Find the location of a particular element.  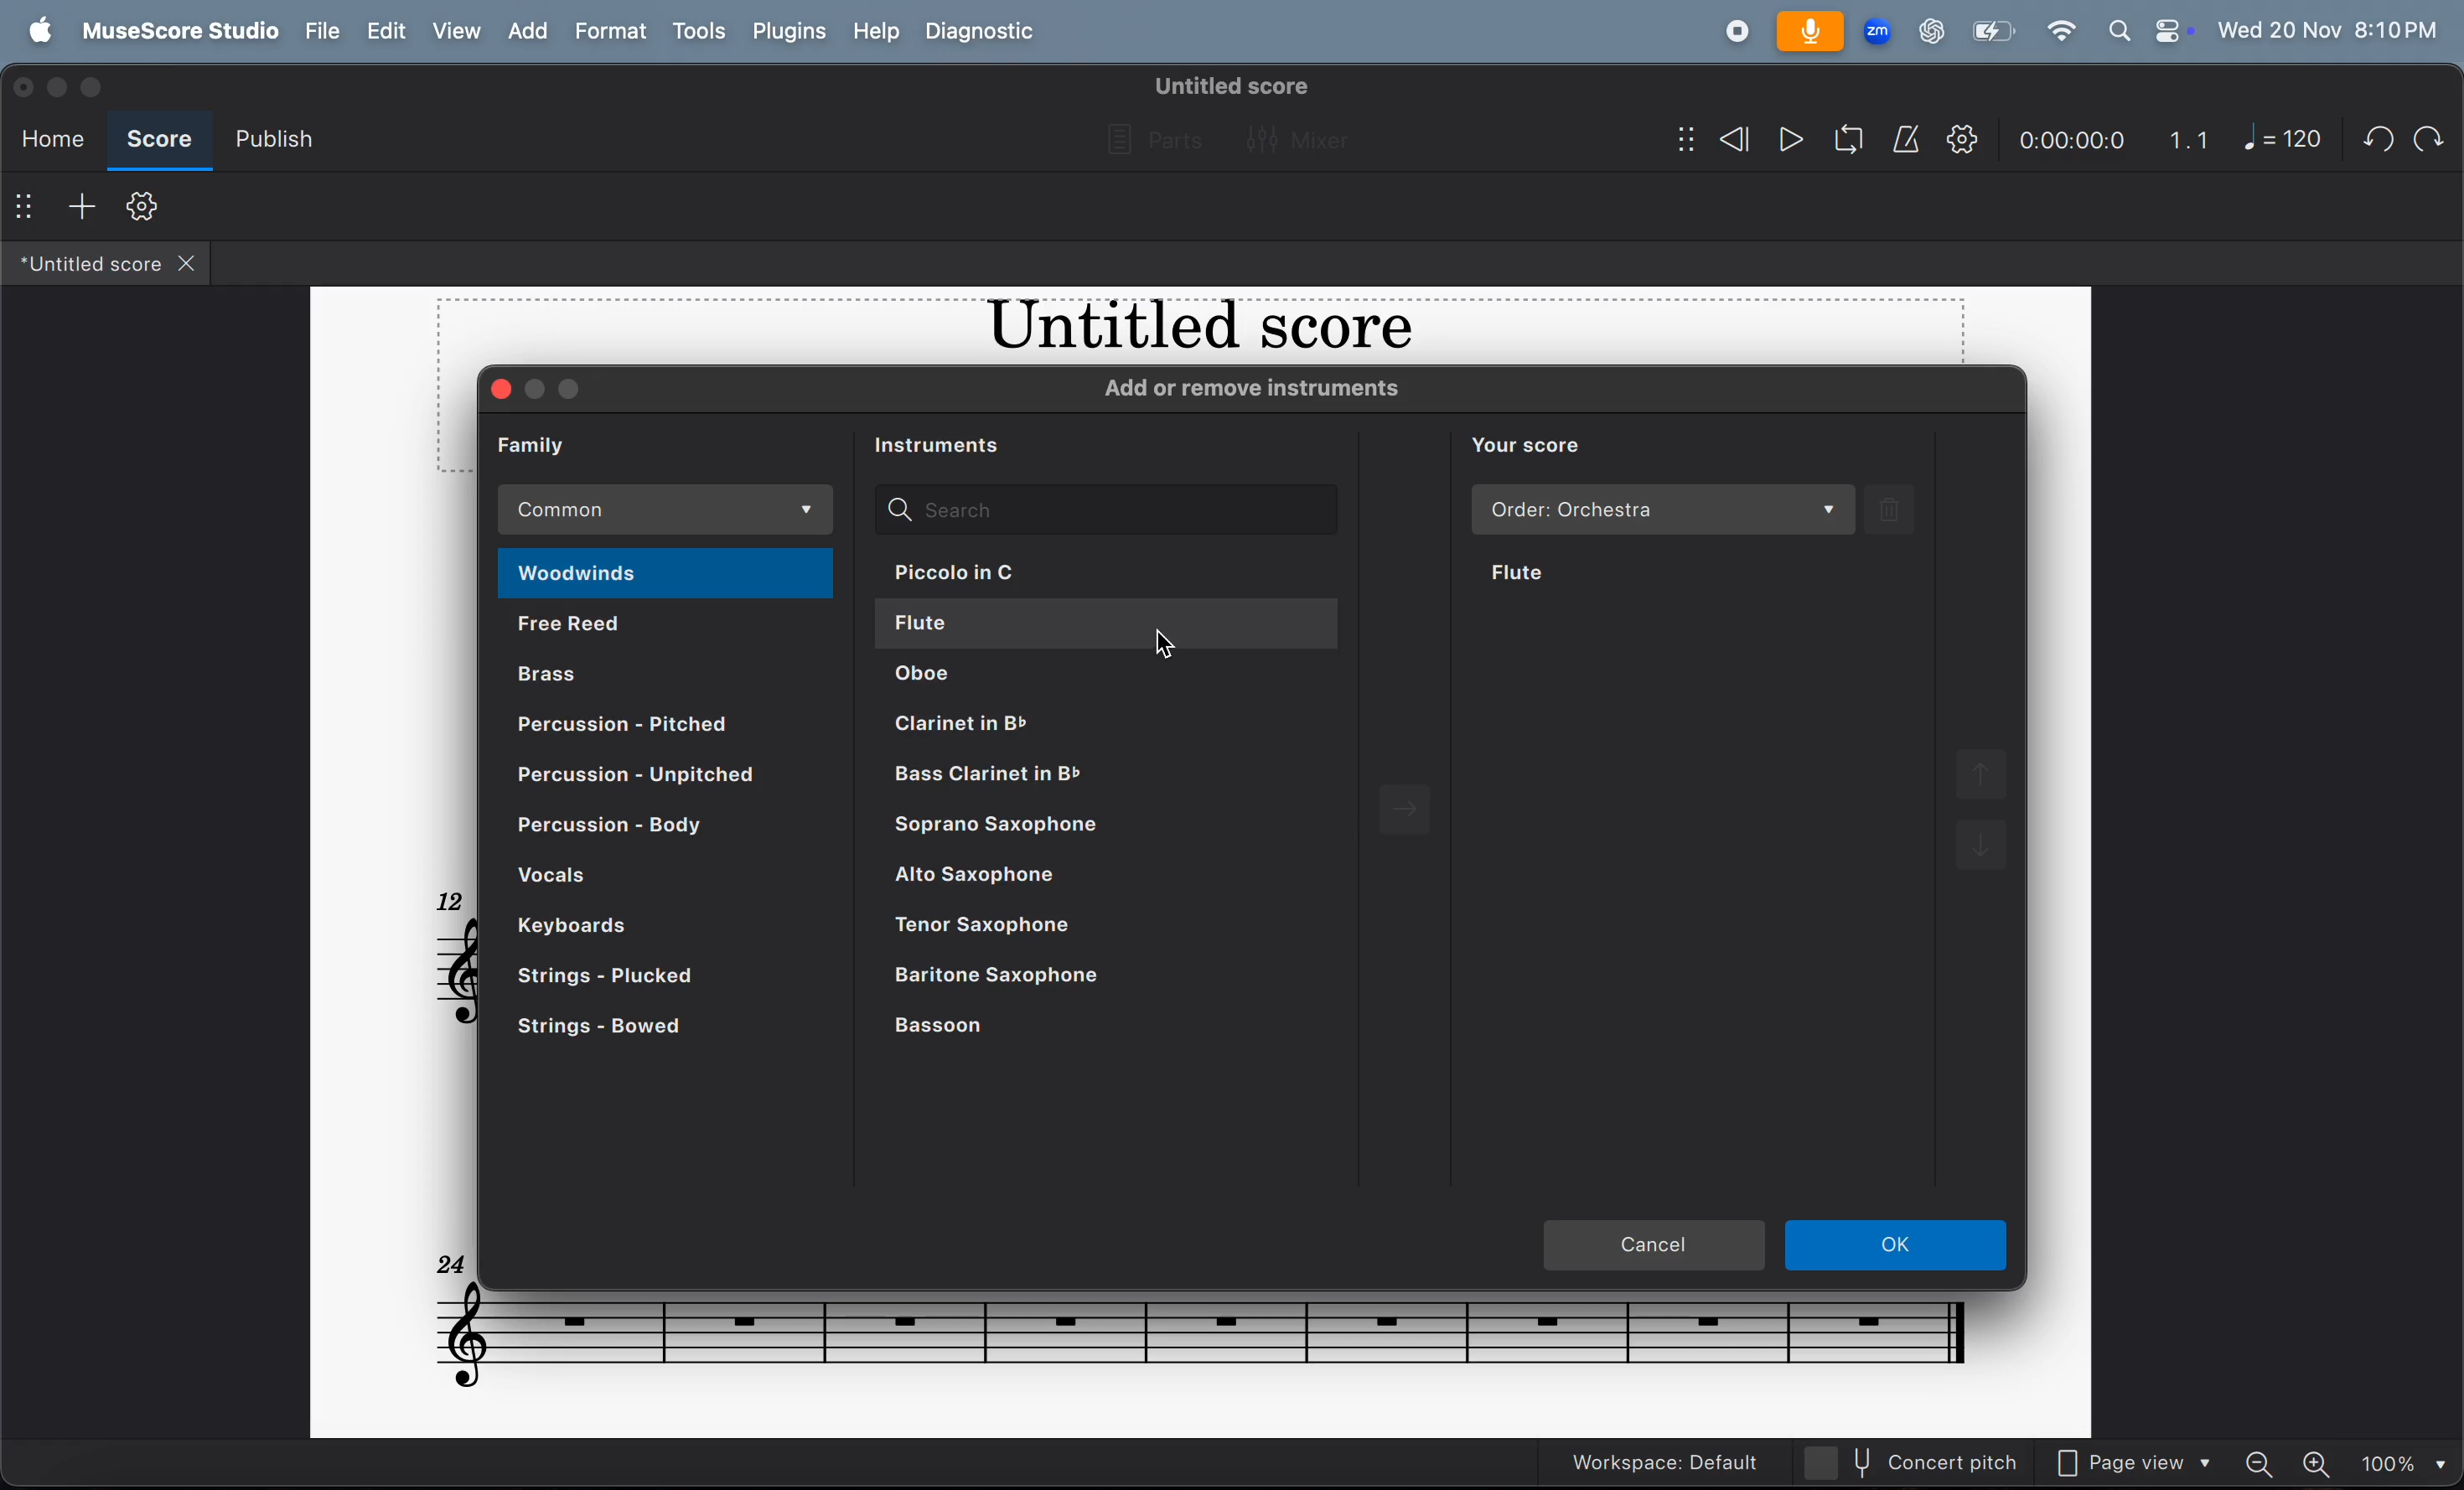

note 120 is located at coordinates (2280, 138).